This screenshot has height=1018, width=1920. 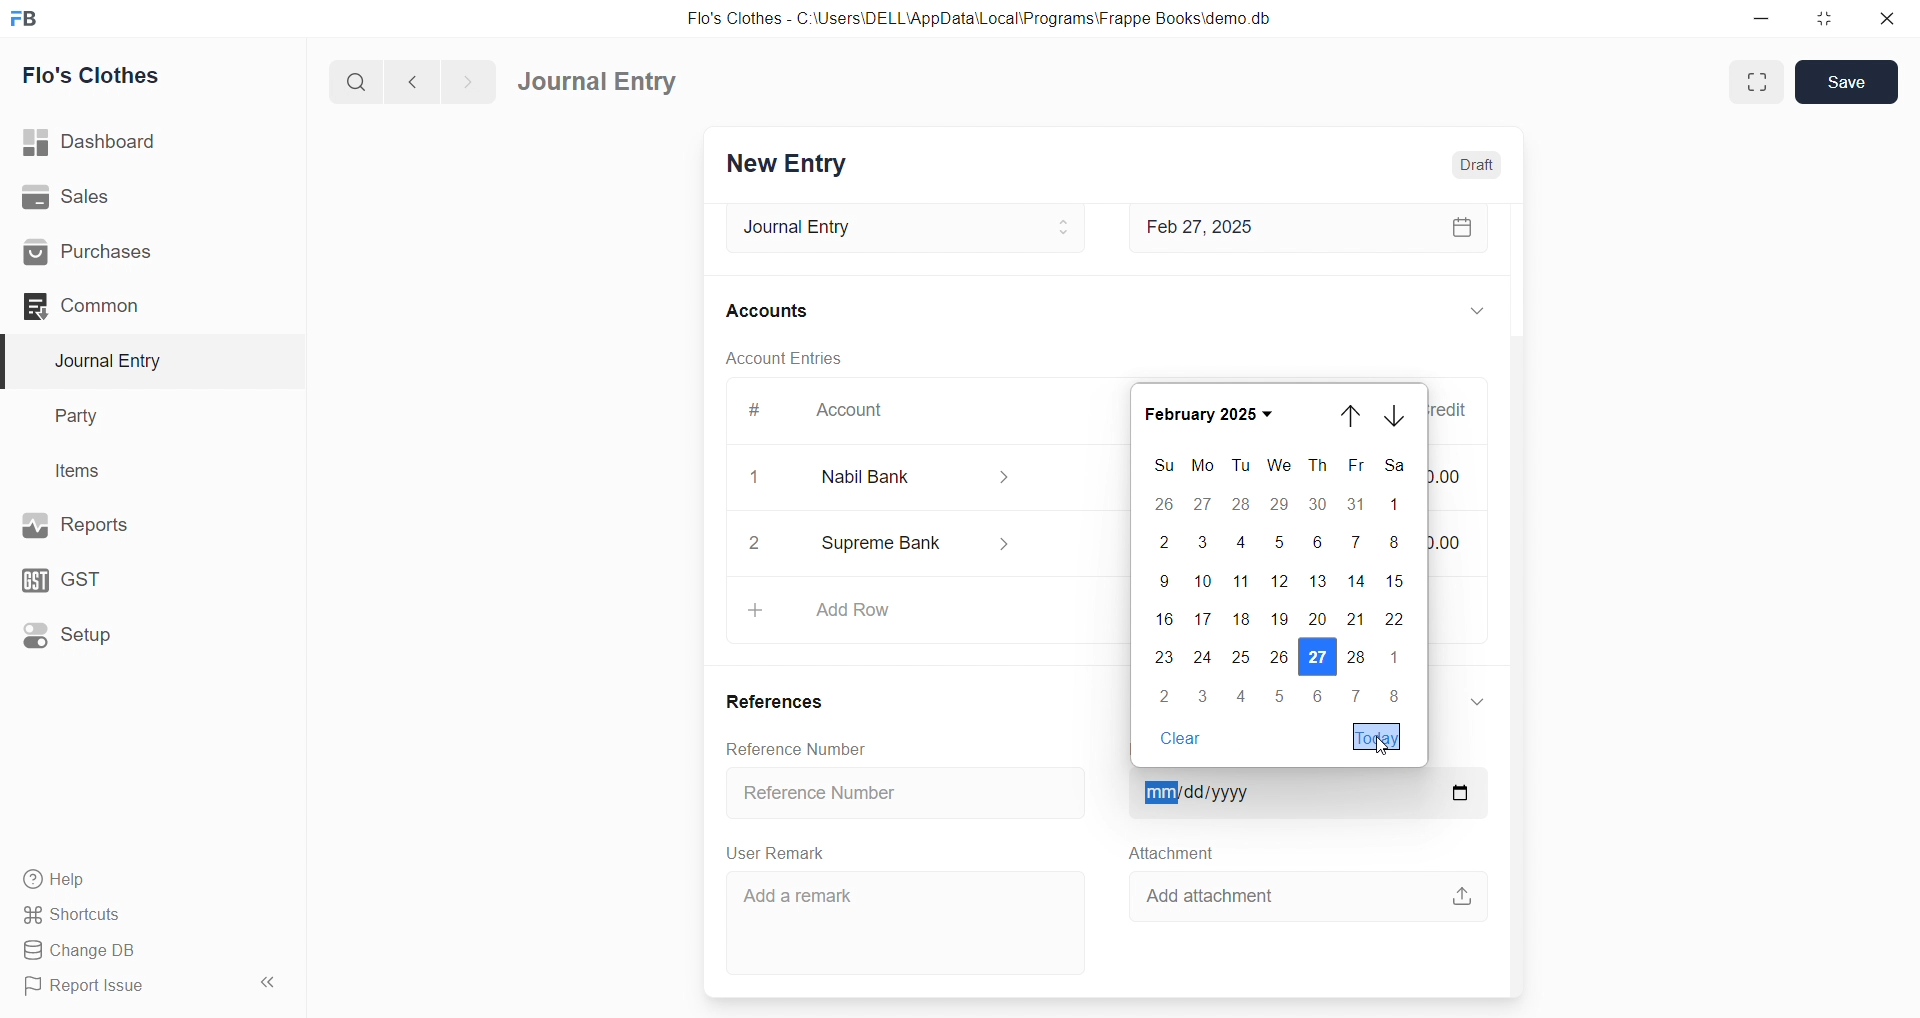 What do you see at coordinates (1396, 619) in the screenshot?
I see `22` at bounding box center [1396, 619].